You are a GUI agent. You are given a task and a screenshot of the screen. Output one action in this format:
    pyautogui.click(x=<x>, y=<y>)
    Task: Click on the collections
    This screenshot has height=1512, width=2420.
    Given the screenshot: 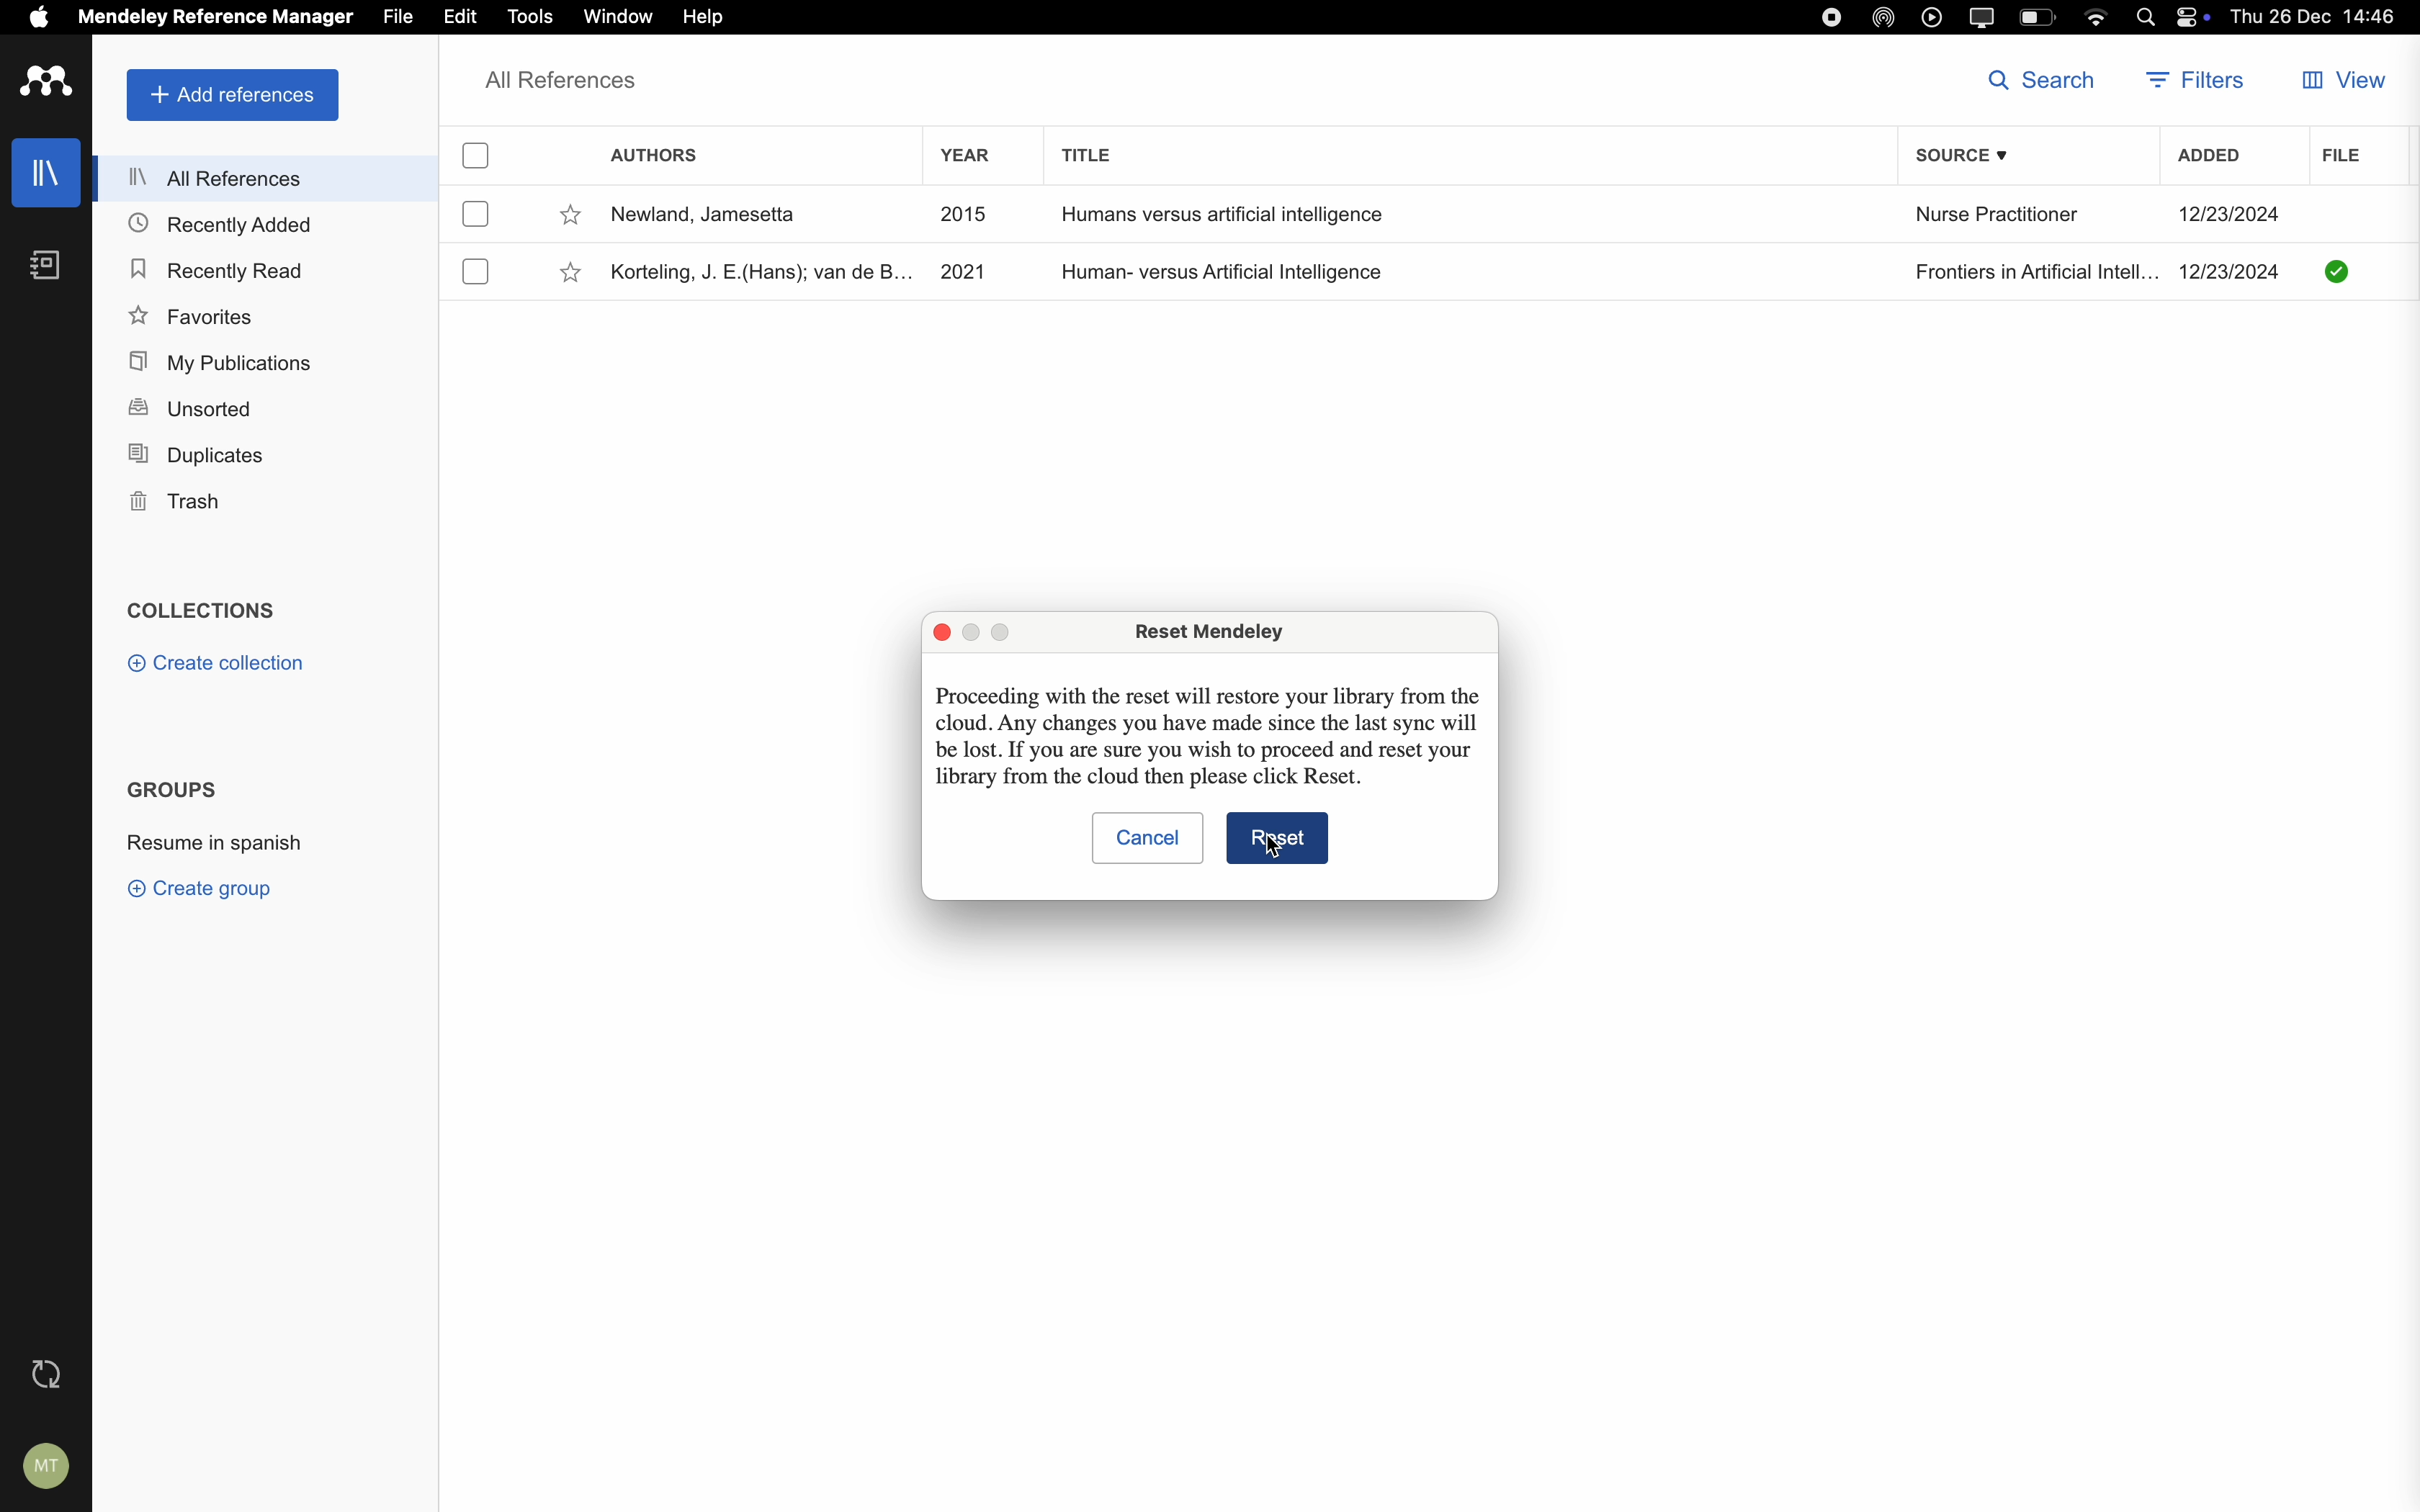 What is the action you would take?
    pyautogui.click(x=203, y=610)
    